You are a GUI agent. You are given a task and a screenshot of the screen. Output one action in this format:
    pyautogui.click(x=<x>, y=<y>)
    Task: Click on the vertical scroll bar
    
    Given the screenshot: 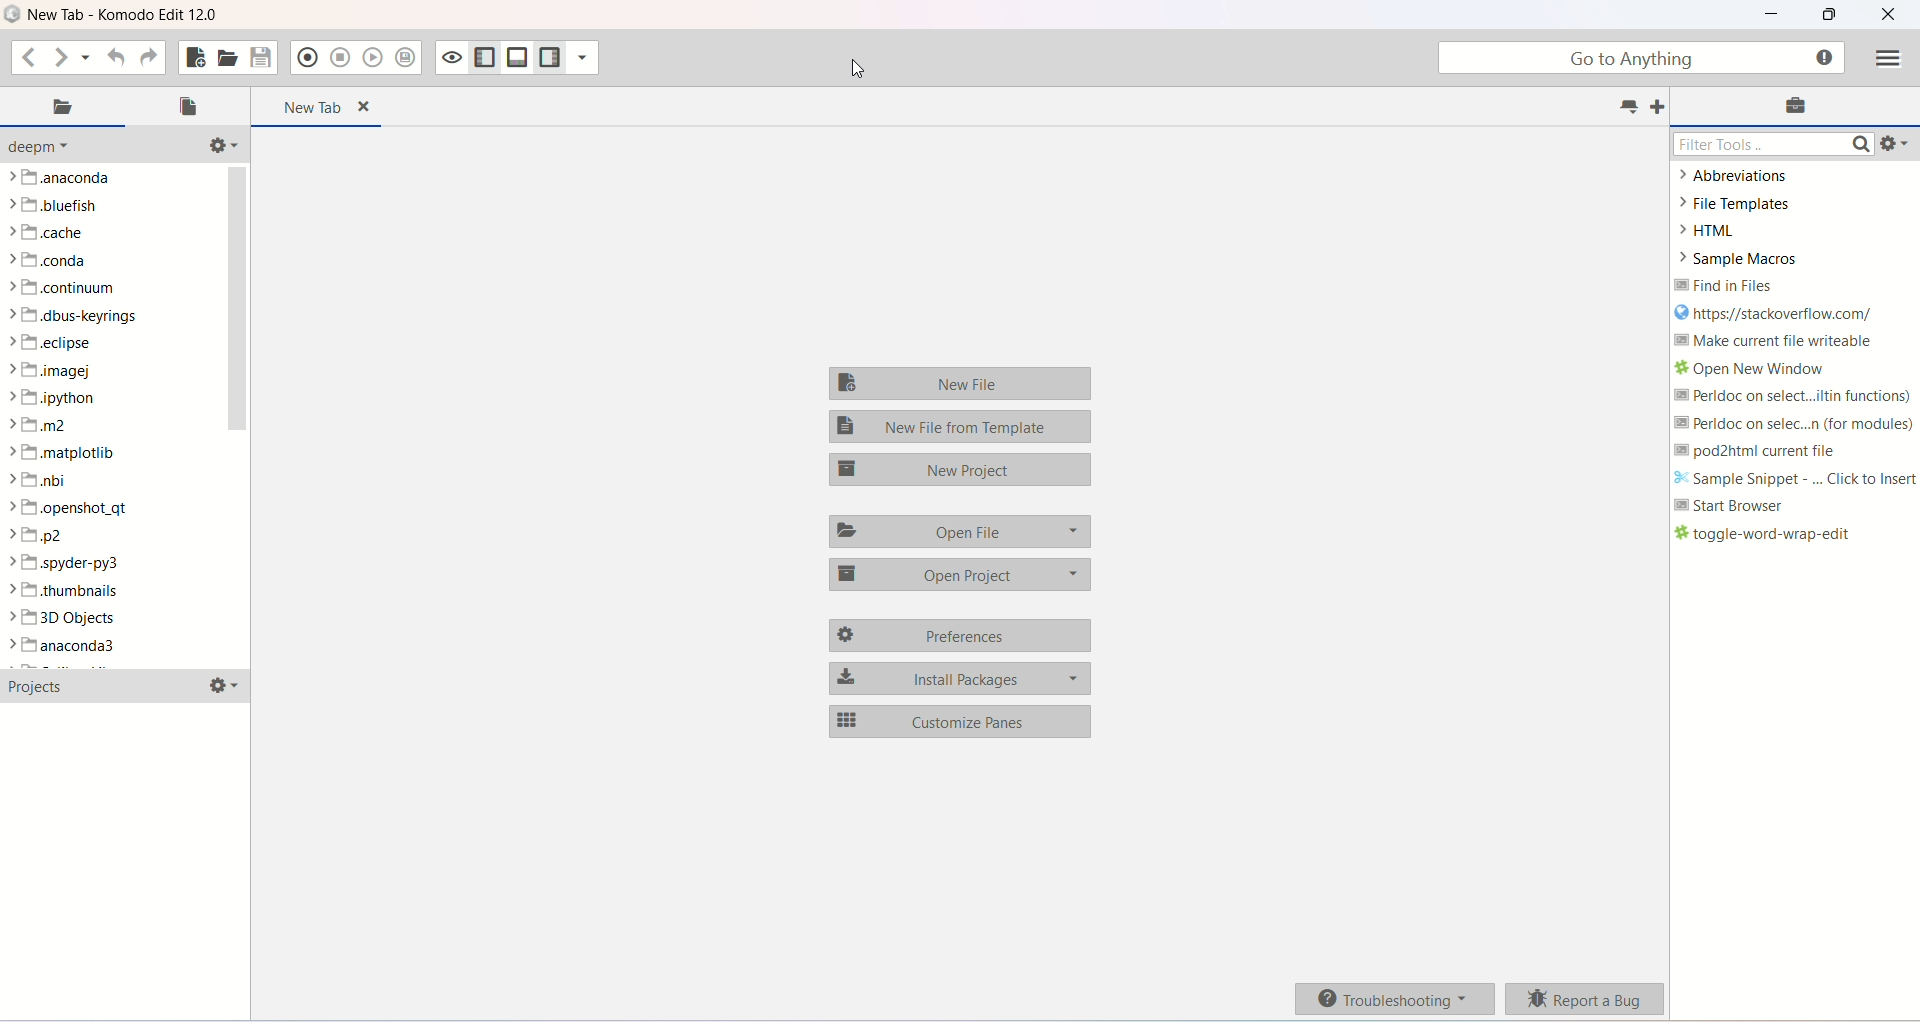 What is the action you would take?
    pyautogui.click(x=231, y=414)
    